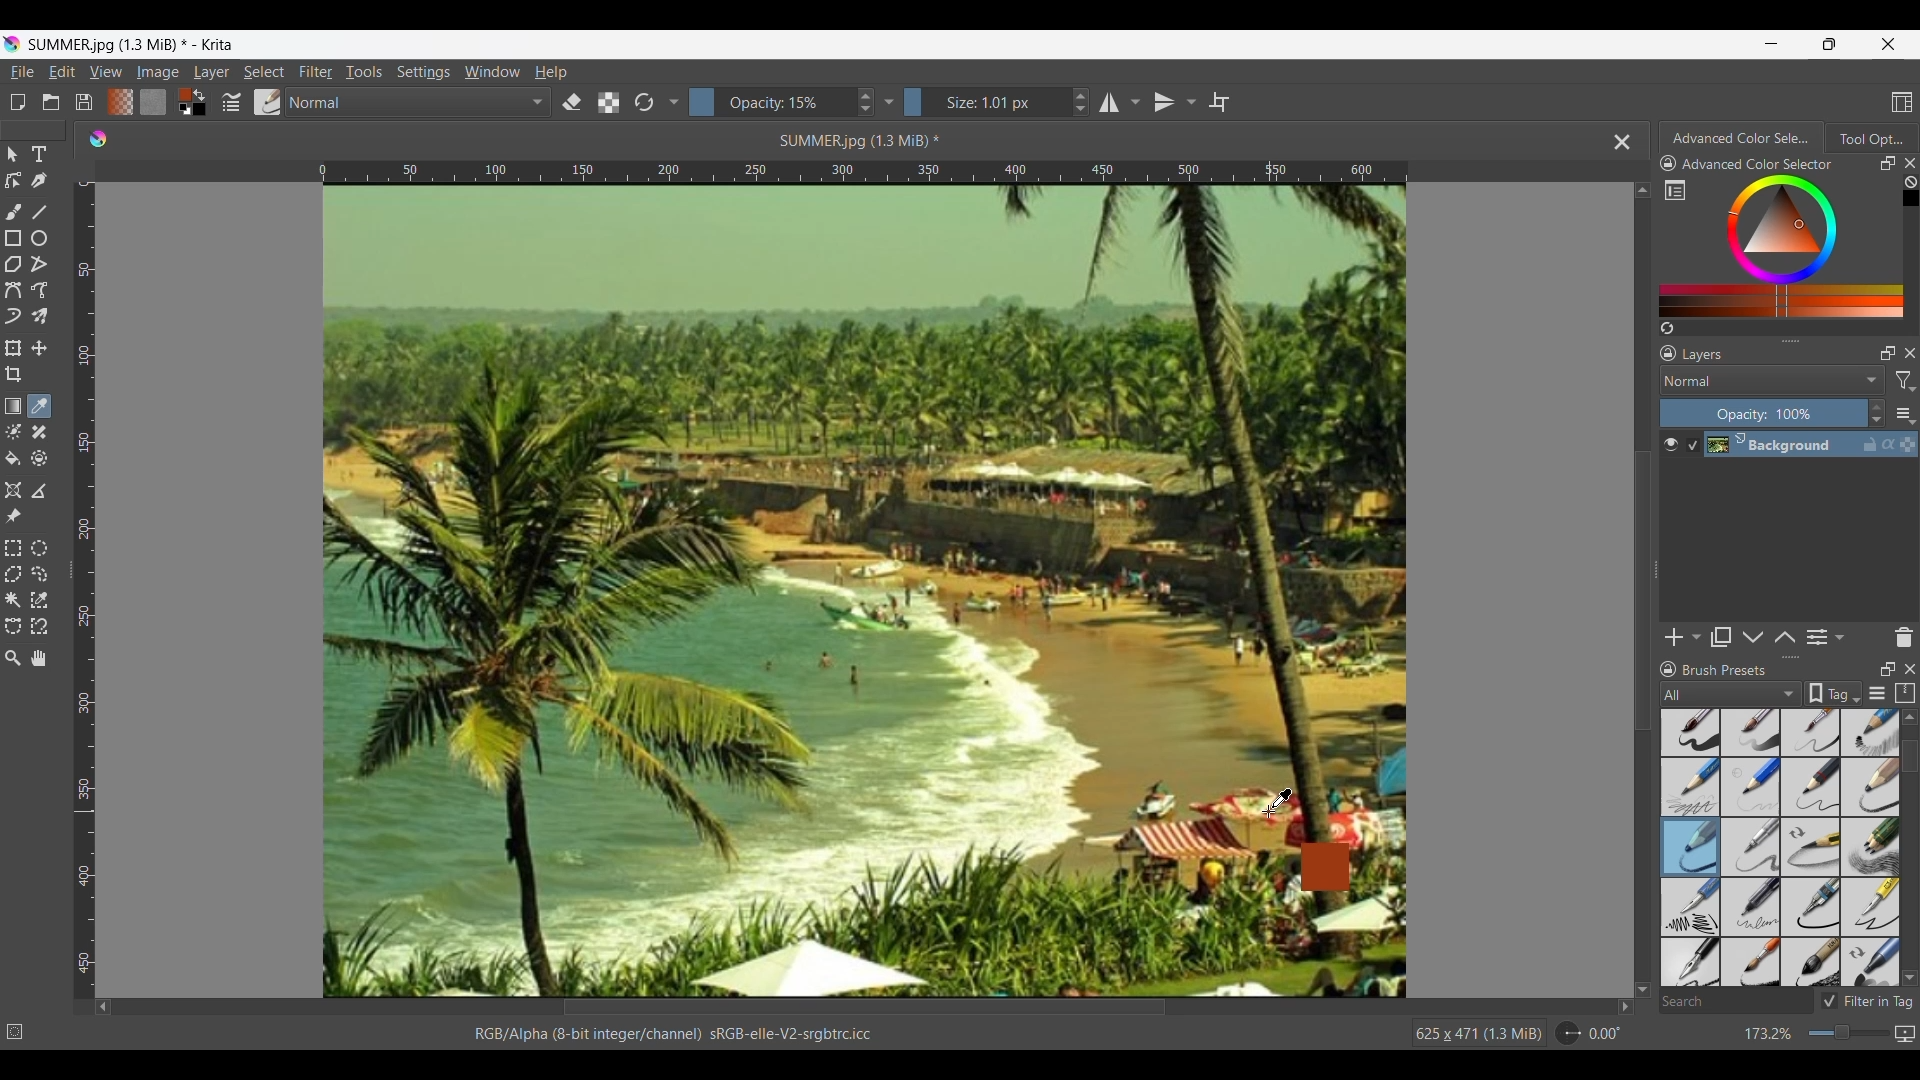  I want to click on Filter options , so click(1904, 382).